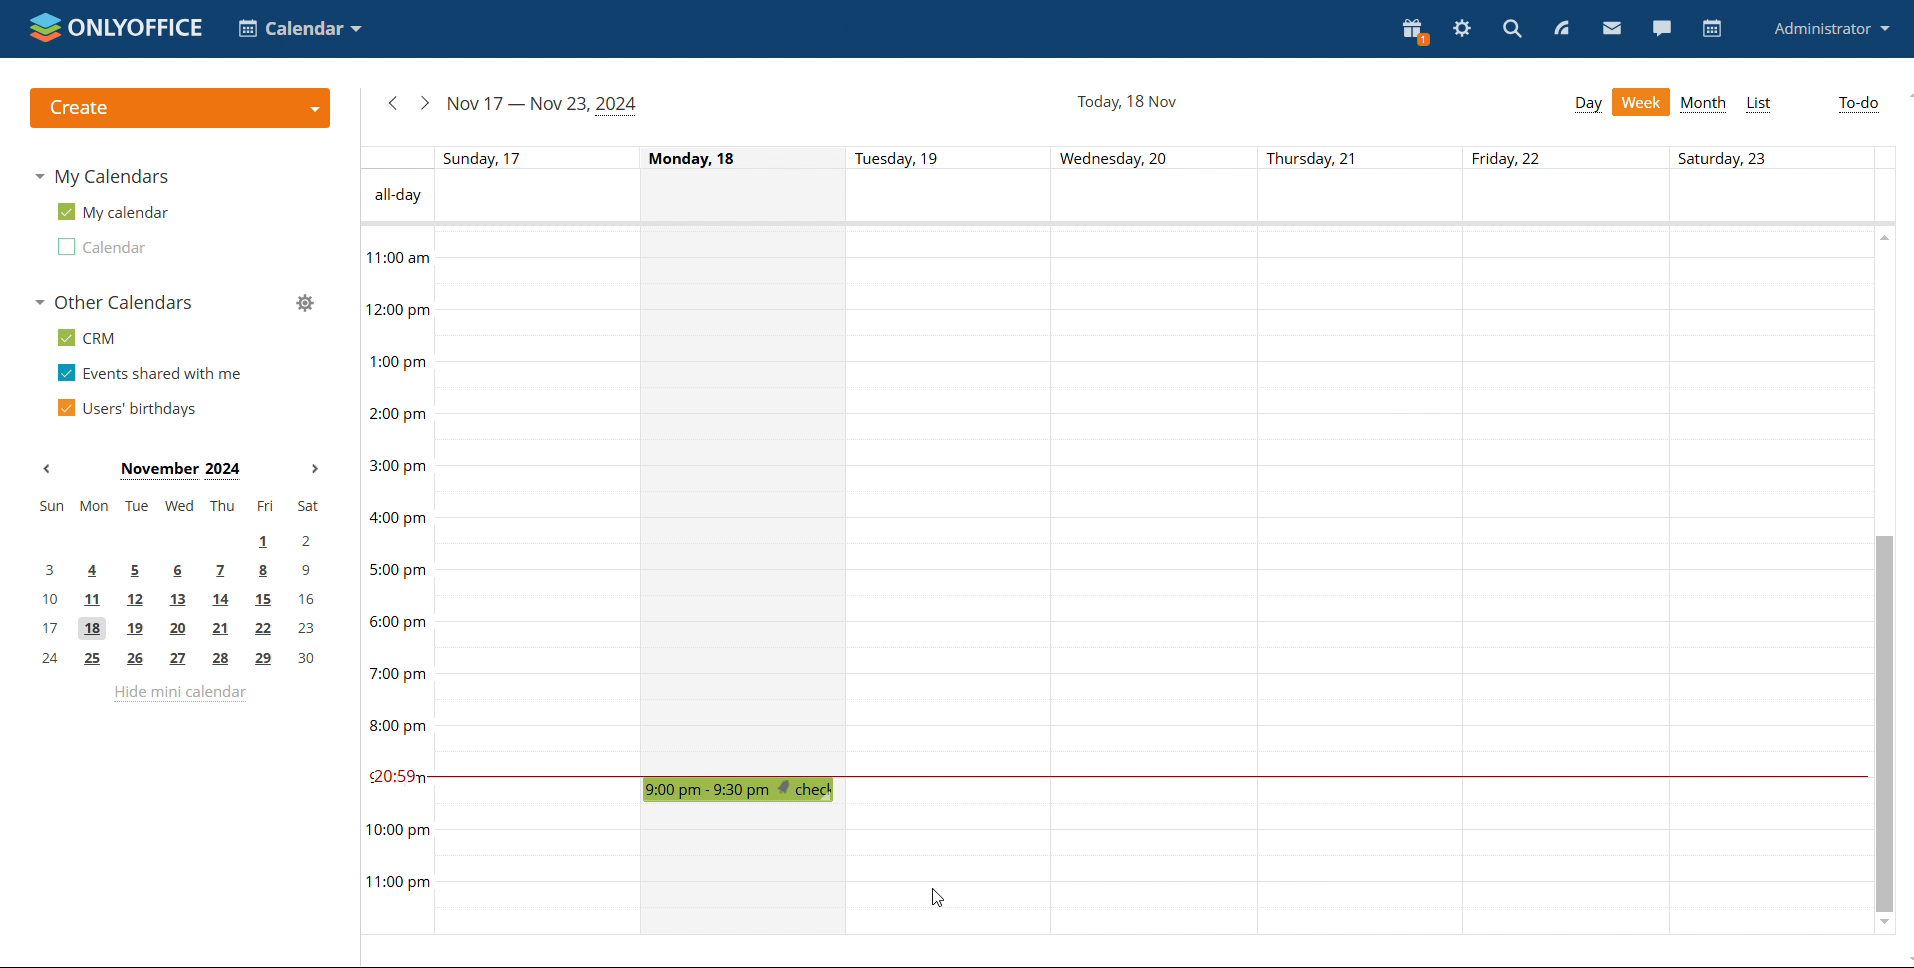 The height and width of the screenshot is (968, 1914). I want to click on search, so click(1513, 28).